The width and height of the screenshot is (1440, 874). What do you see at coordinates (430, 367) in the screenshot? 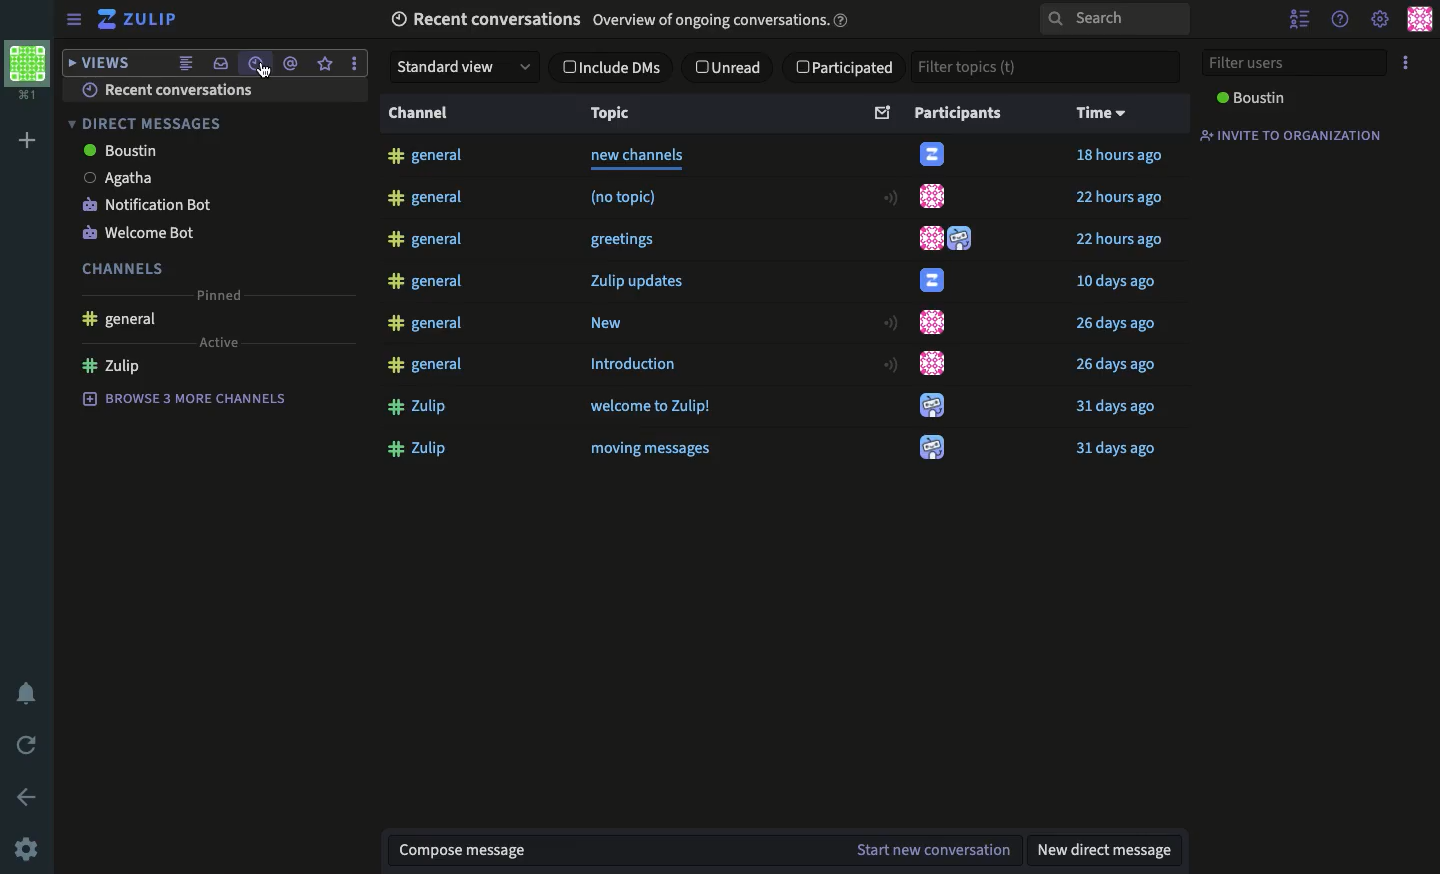
I see `general` at bounding box center [430, 367].